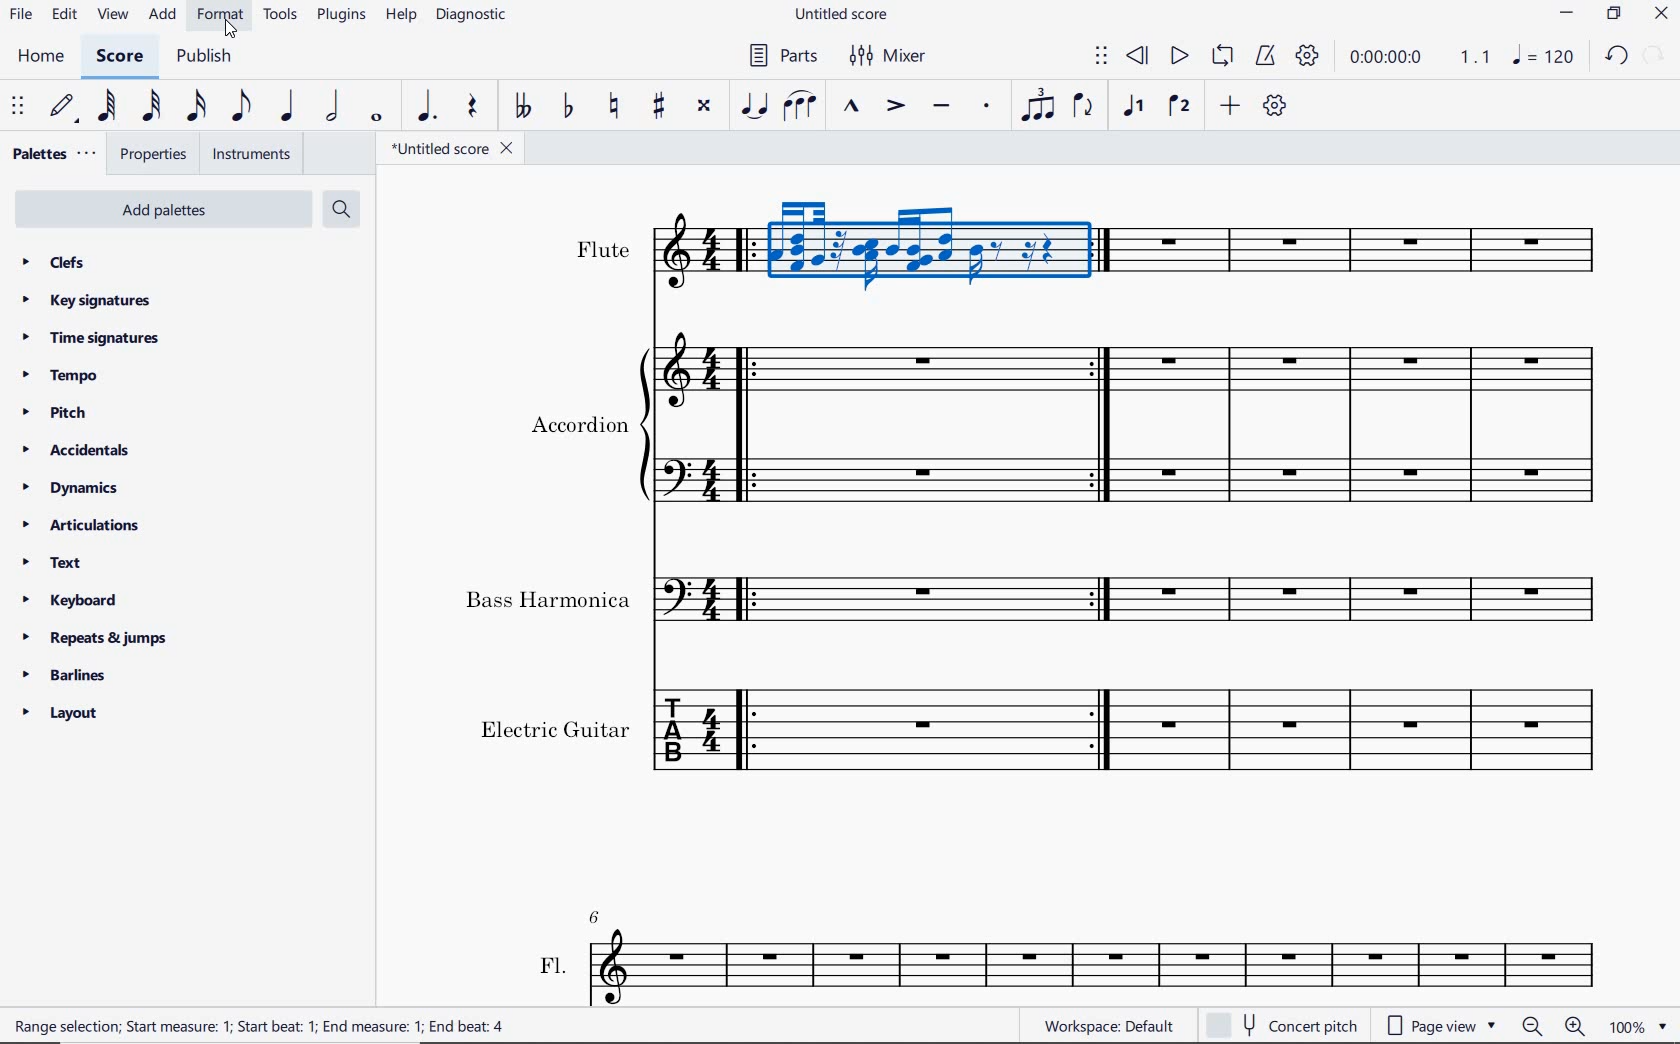 Image resolution: width=1680 pixels, height=1044 pixels. I want to click on add, so click(163, 16).